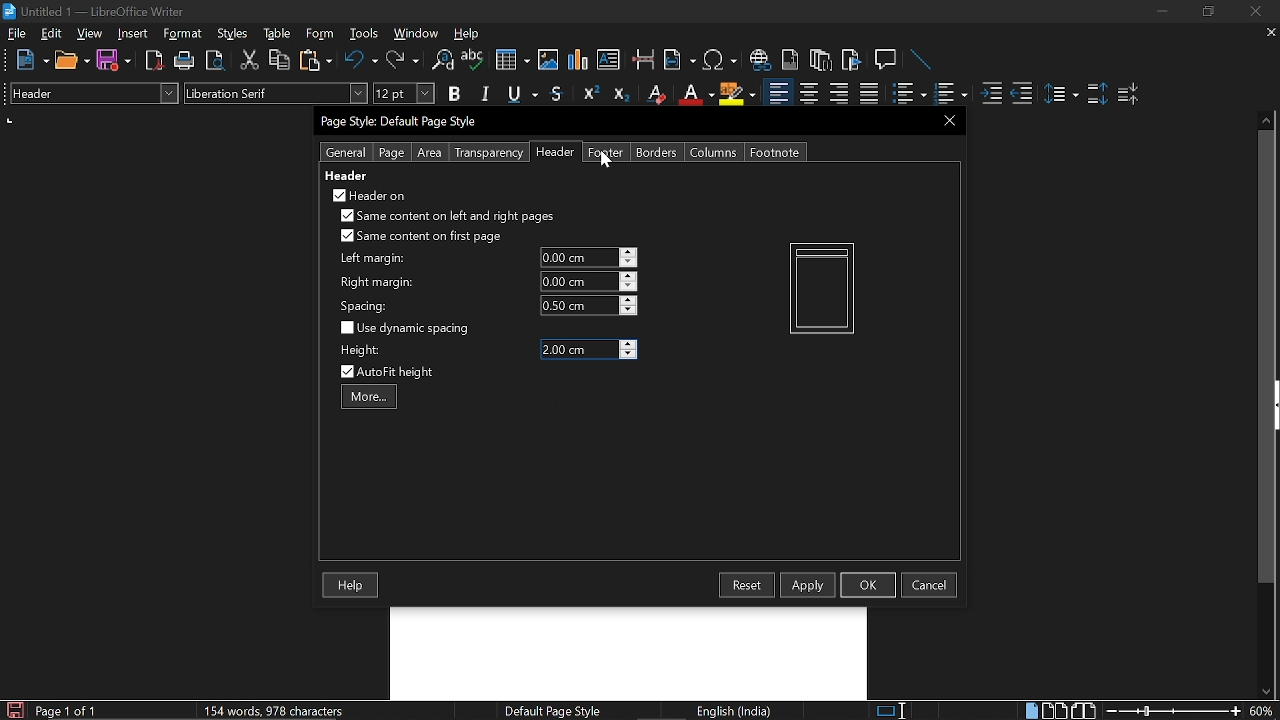 The height and width of the screenshot is (720, 1280). What do you see at coordinates (114, 61) in the screenshot?
I see `Save` at bounding box center [114, 61].